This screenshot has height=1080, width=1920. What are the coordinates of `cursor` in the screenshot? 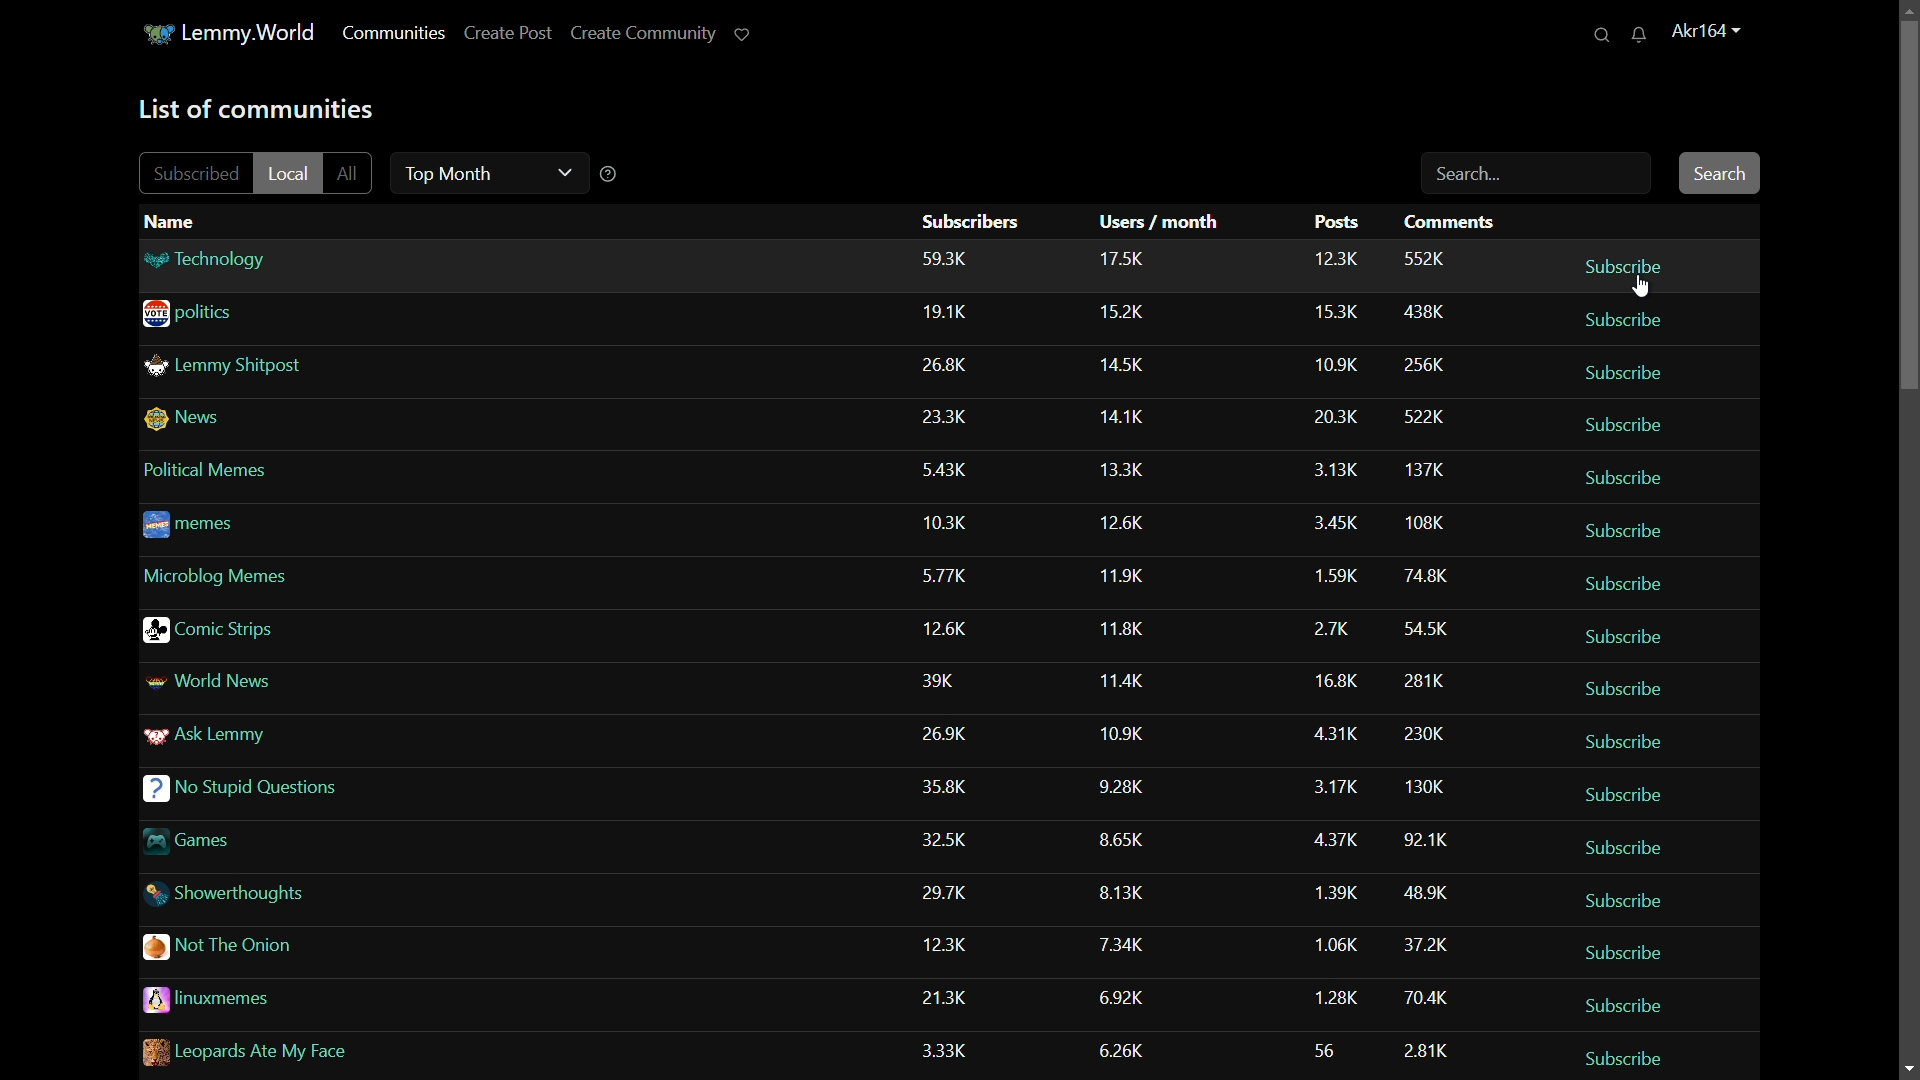 It's located at (1644, 290).